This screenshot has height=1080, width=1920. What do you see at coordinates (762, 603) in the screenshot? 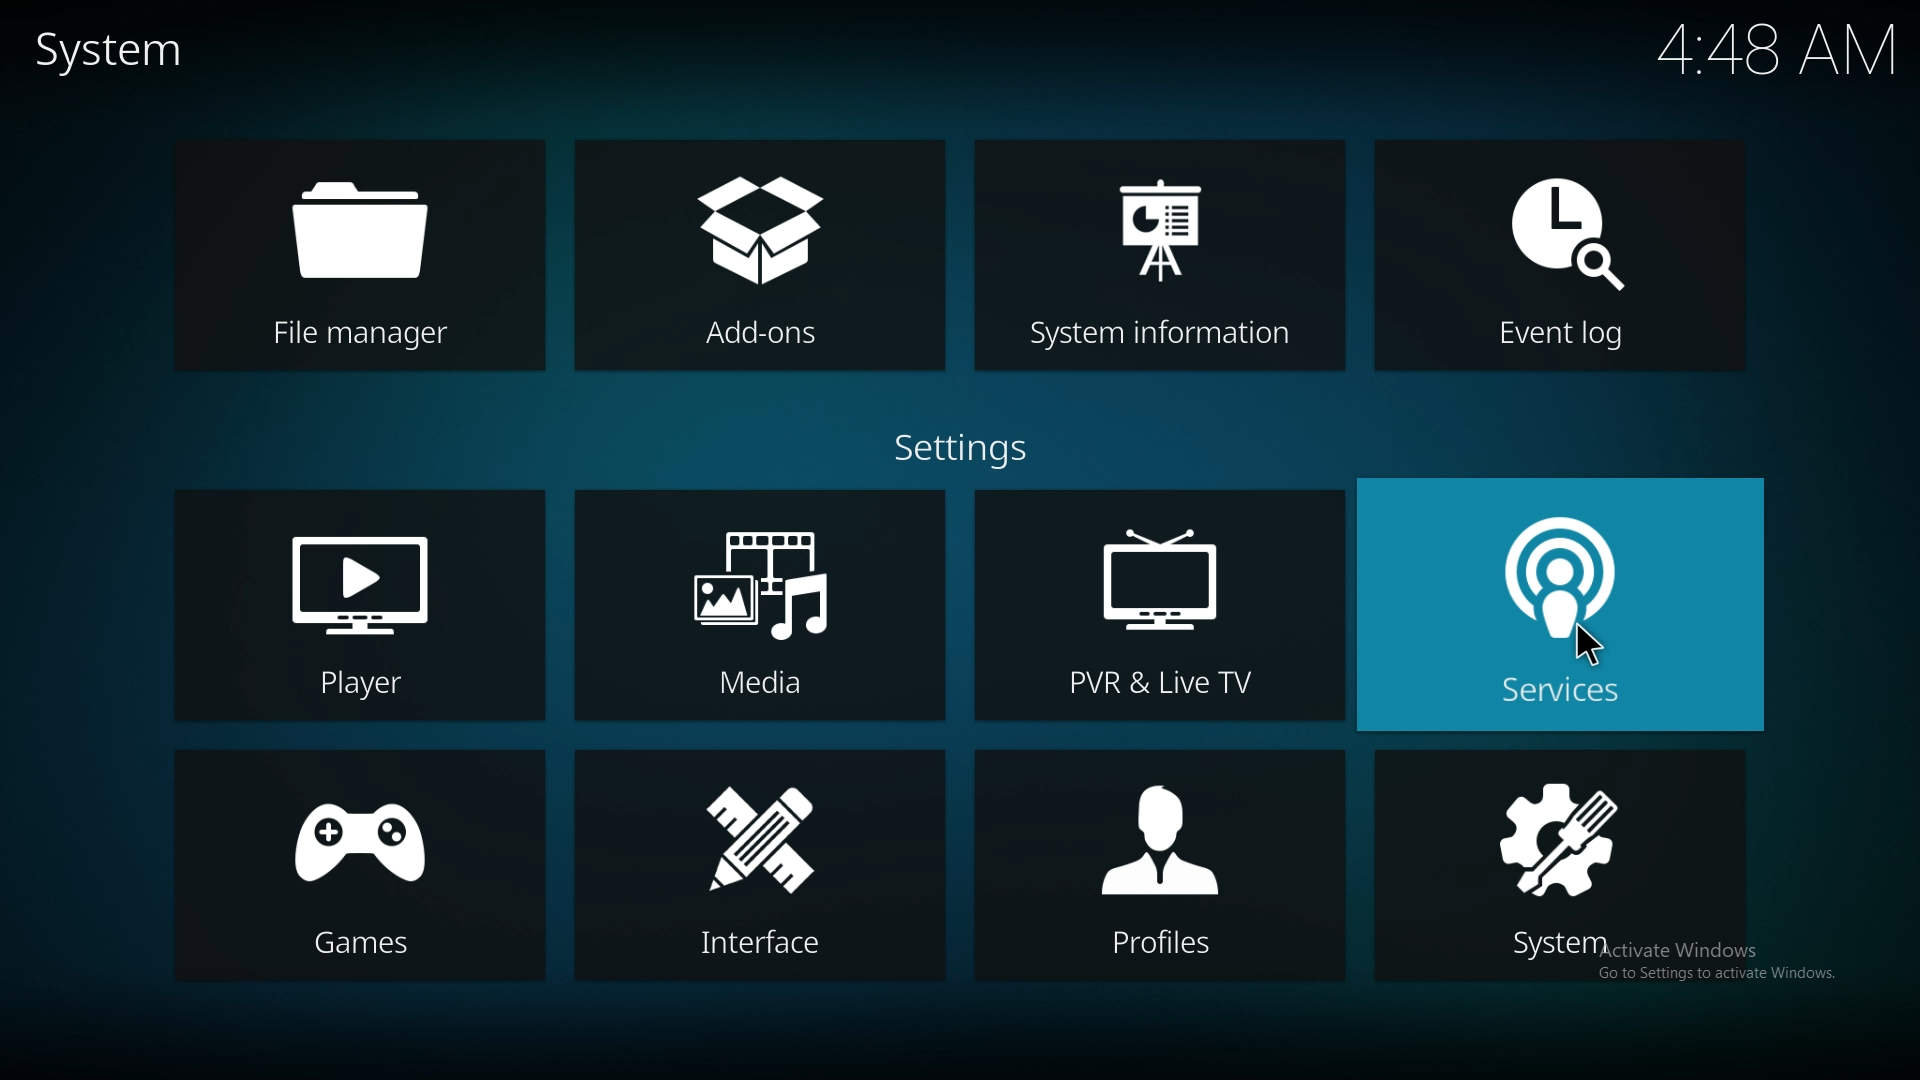
I see `media` at bounding box center [762, 603].